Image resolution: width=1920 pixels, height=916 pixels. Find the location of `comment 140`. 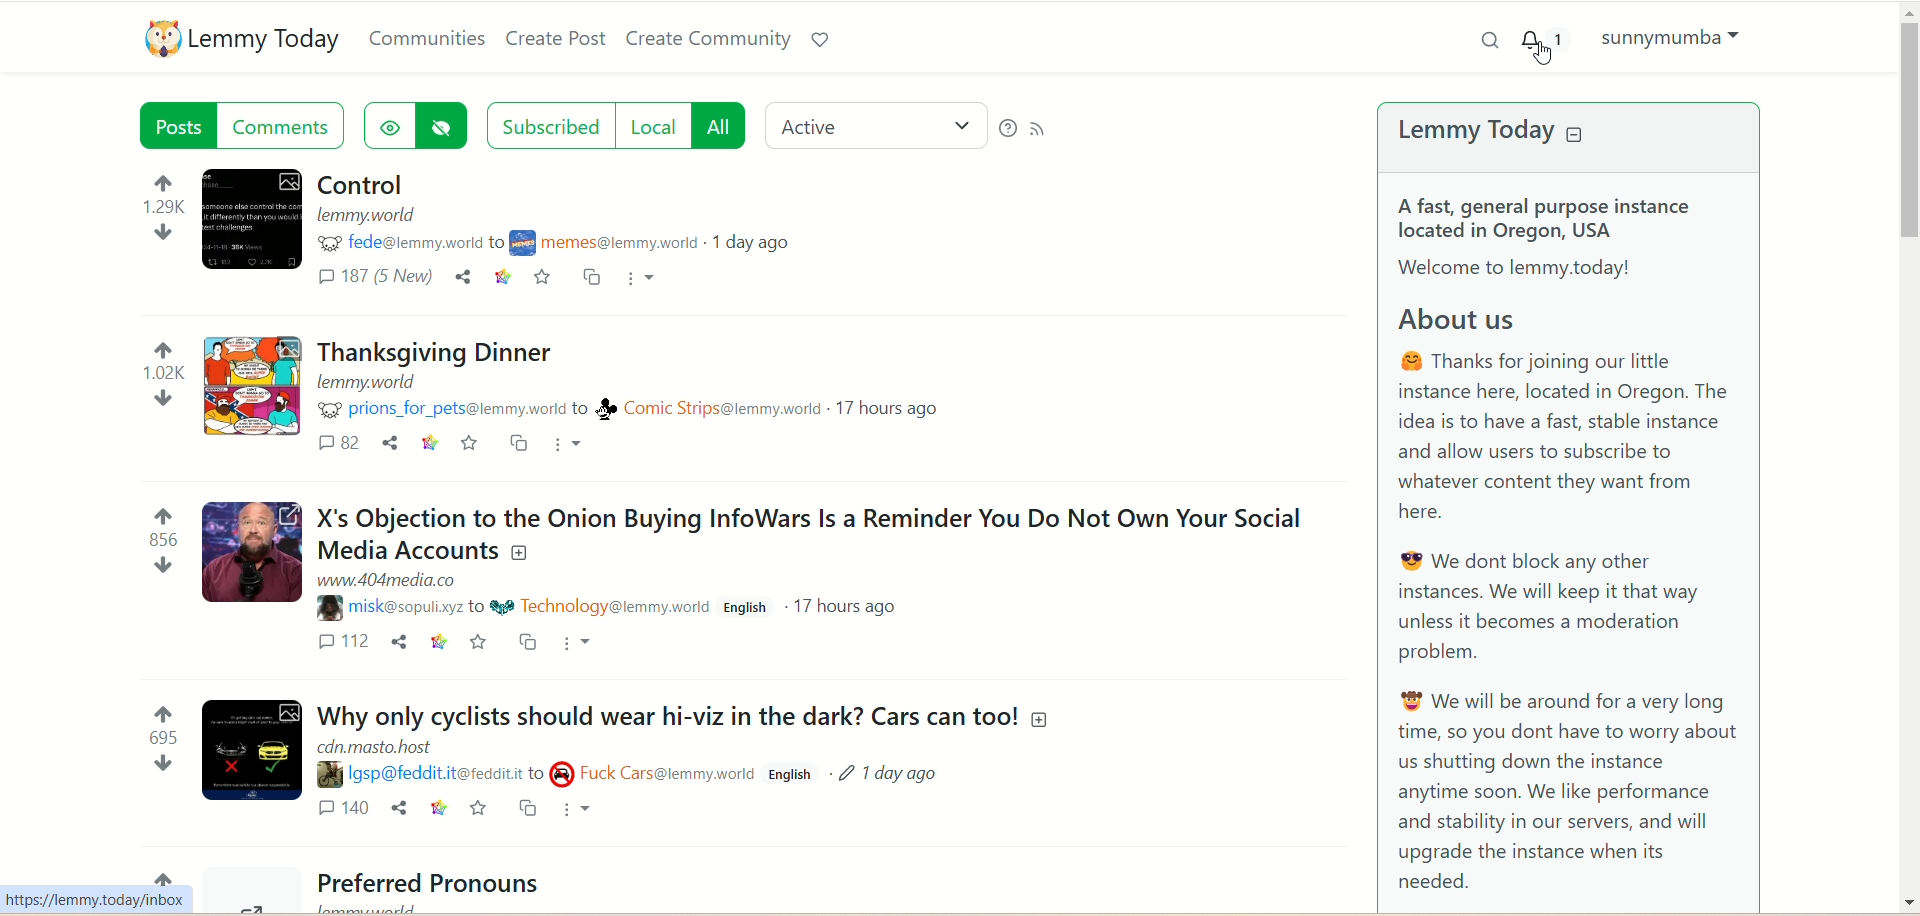

comment 140 is located at coordinates (336, 811).